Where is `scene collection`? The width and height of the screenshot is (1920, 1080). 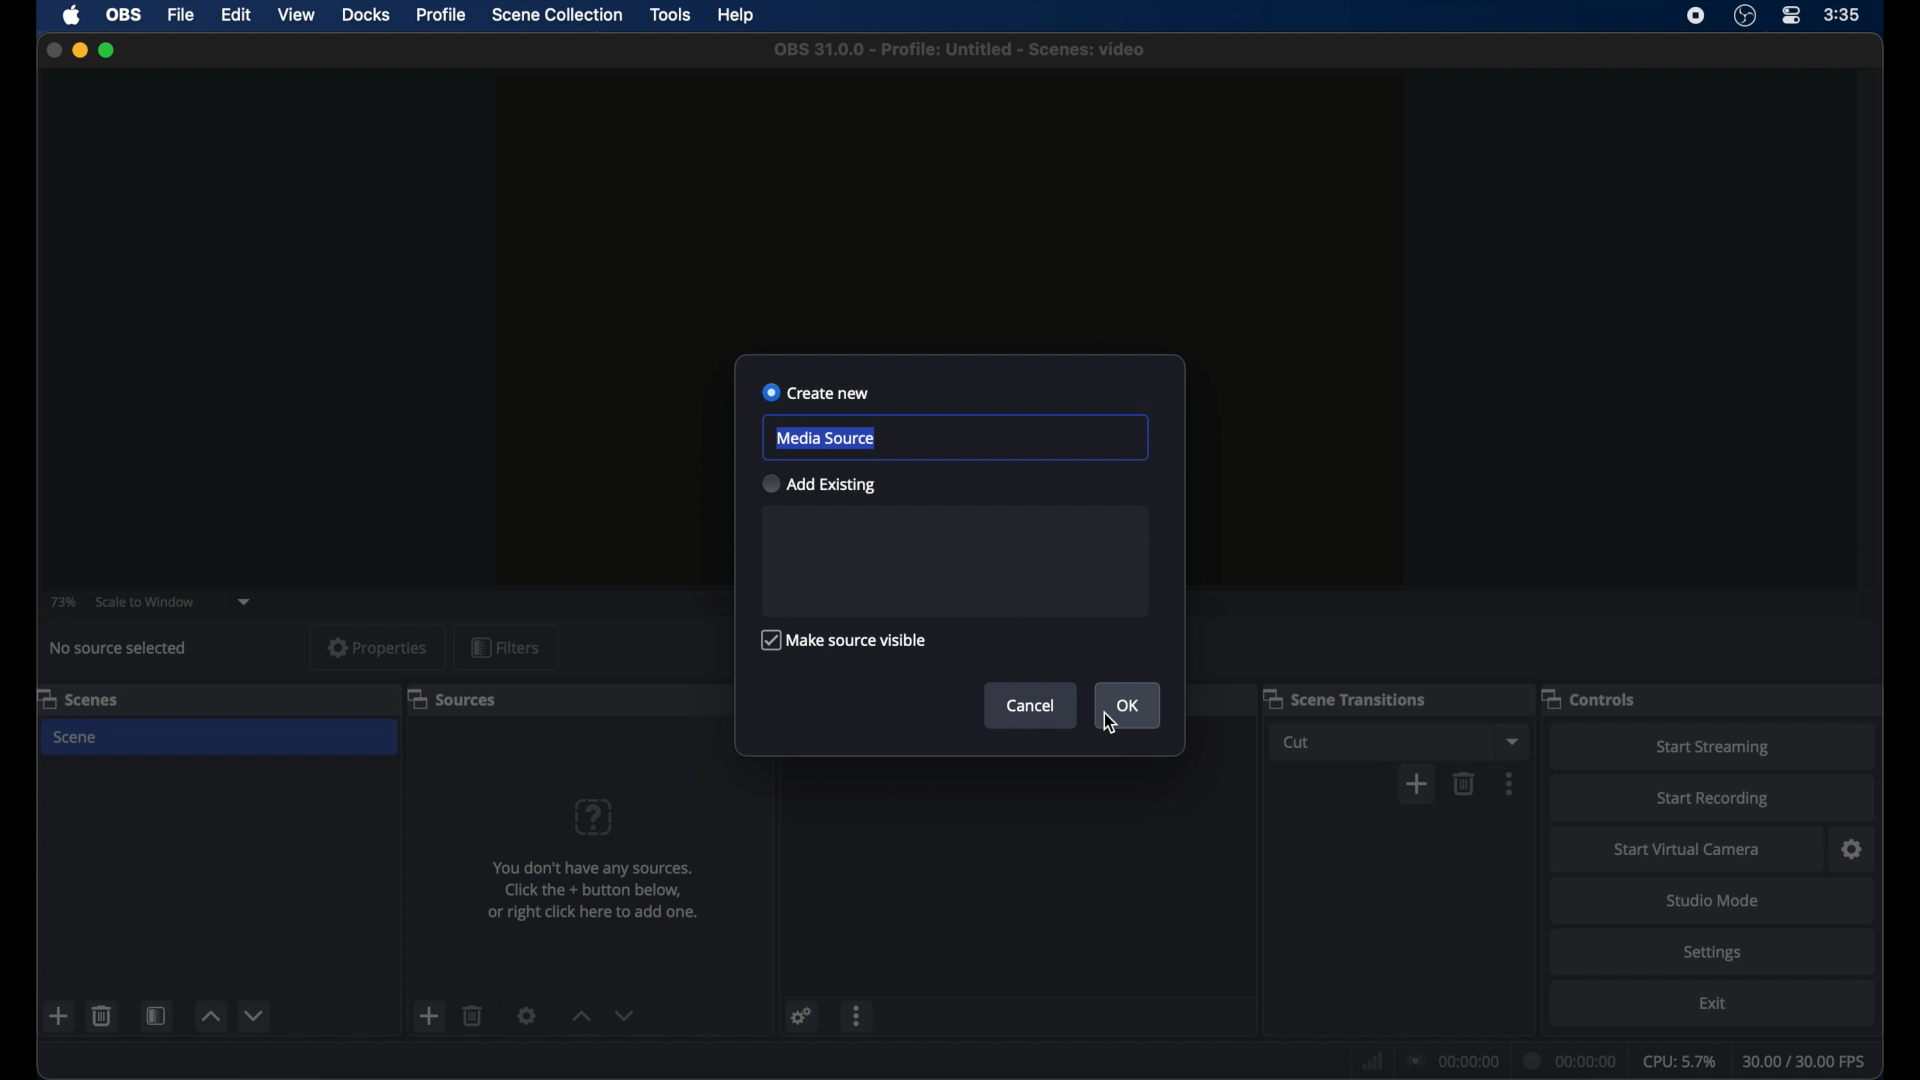
scene collection is located at coordinates (560, 14).